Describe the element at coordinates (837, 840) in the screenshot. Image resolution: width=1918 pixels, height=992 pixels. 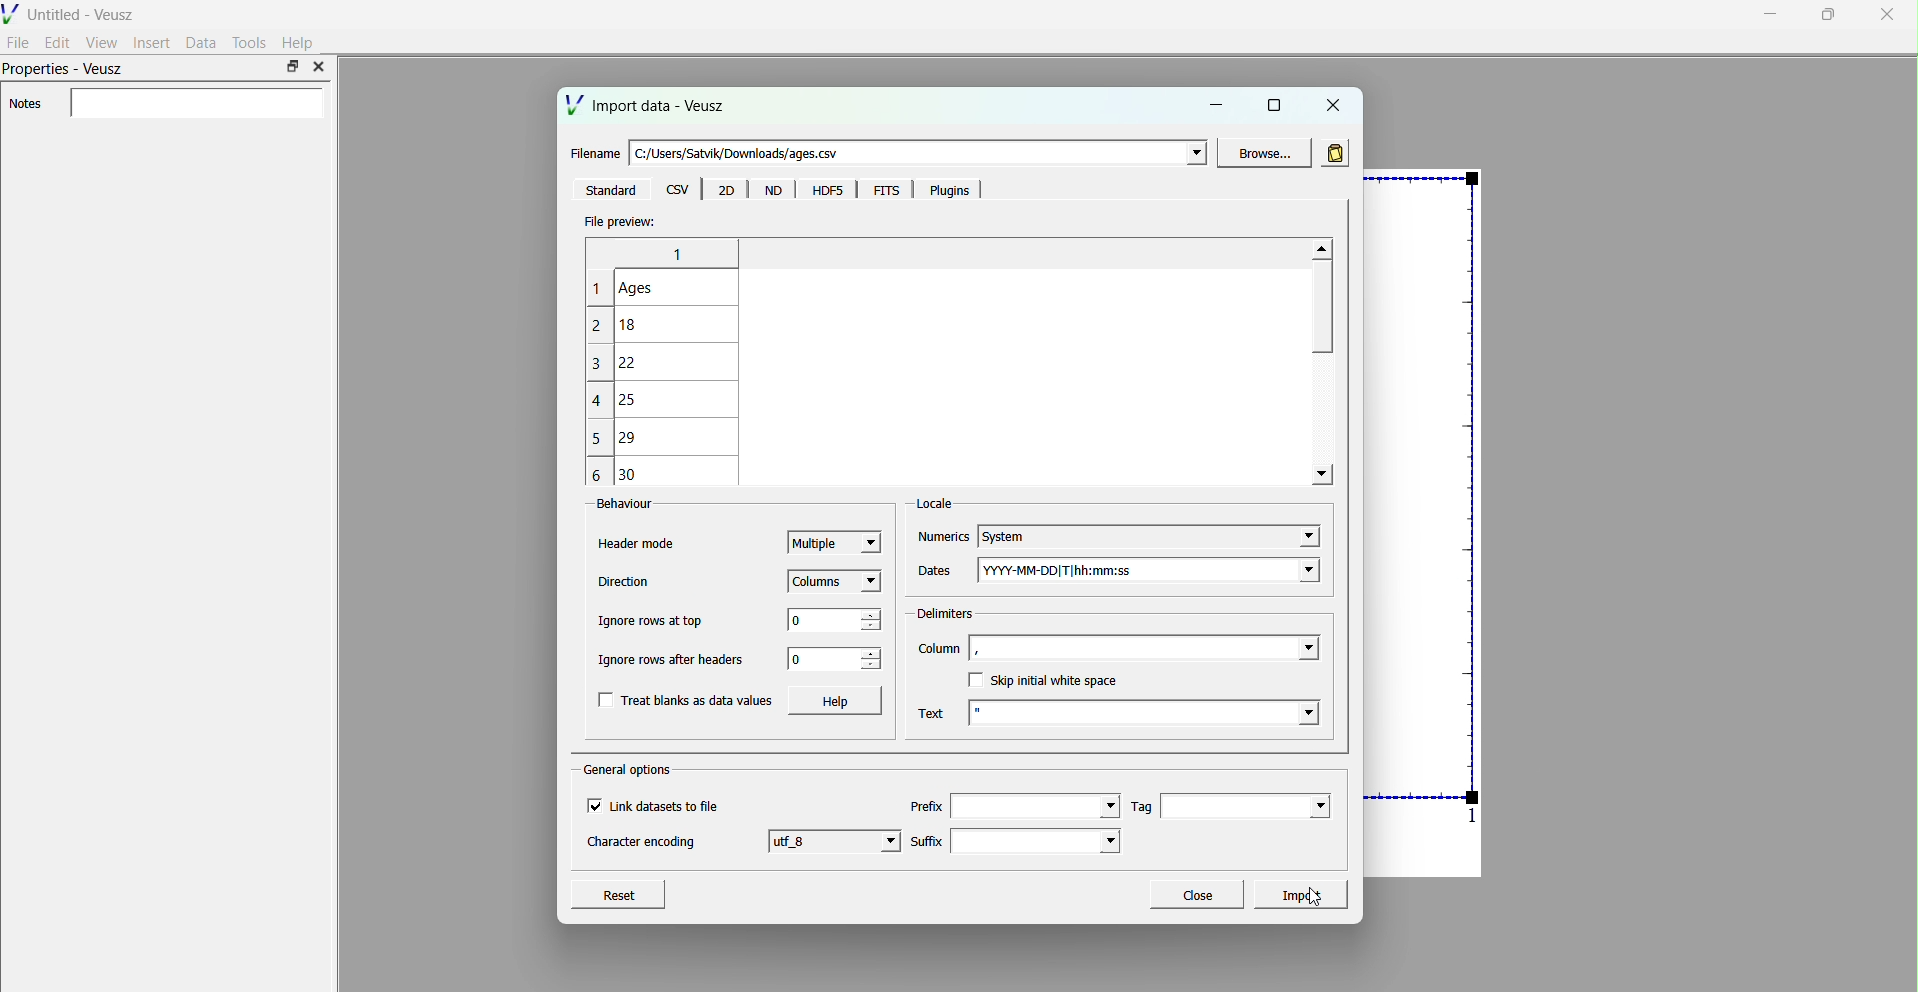
I see `utf 8` at that location.